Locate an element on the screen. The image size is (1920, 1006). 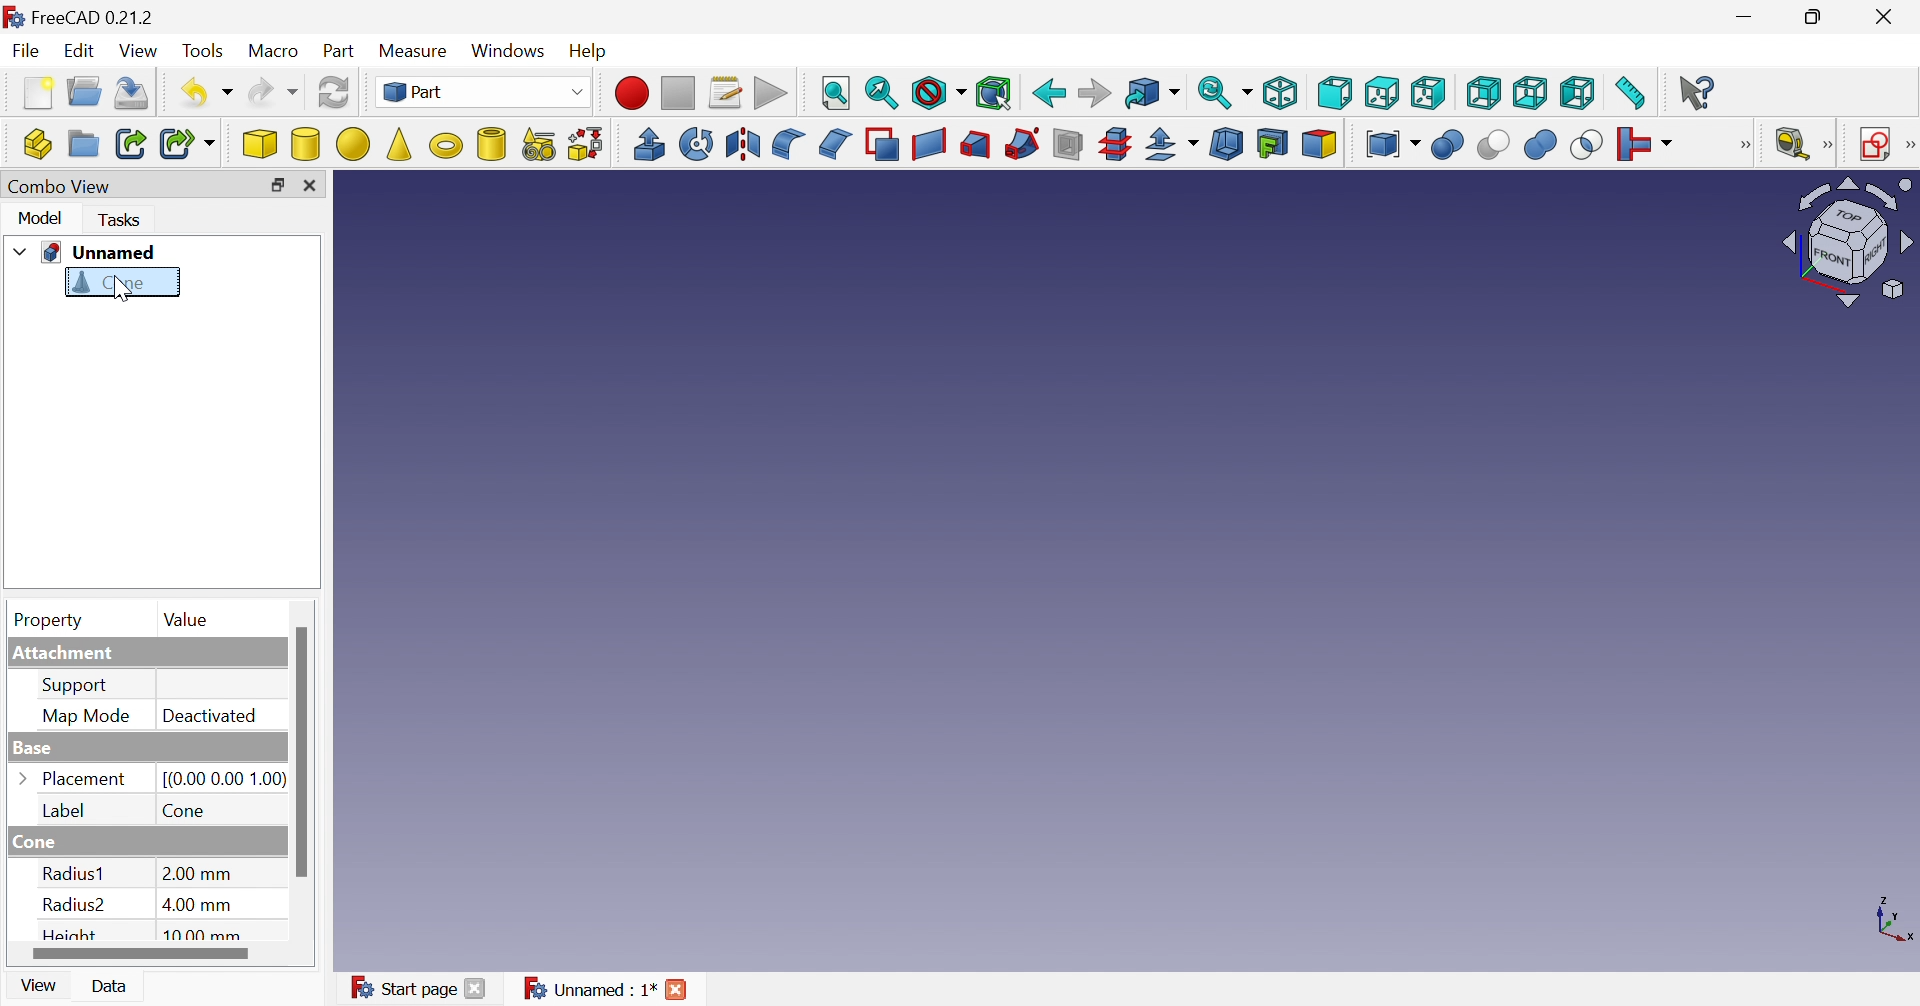
Windows is located at coordinates (507, 52).